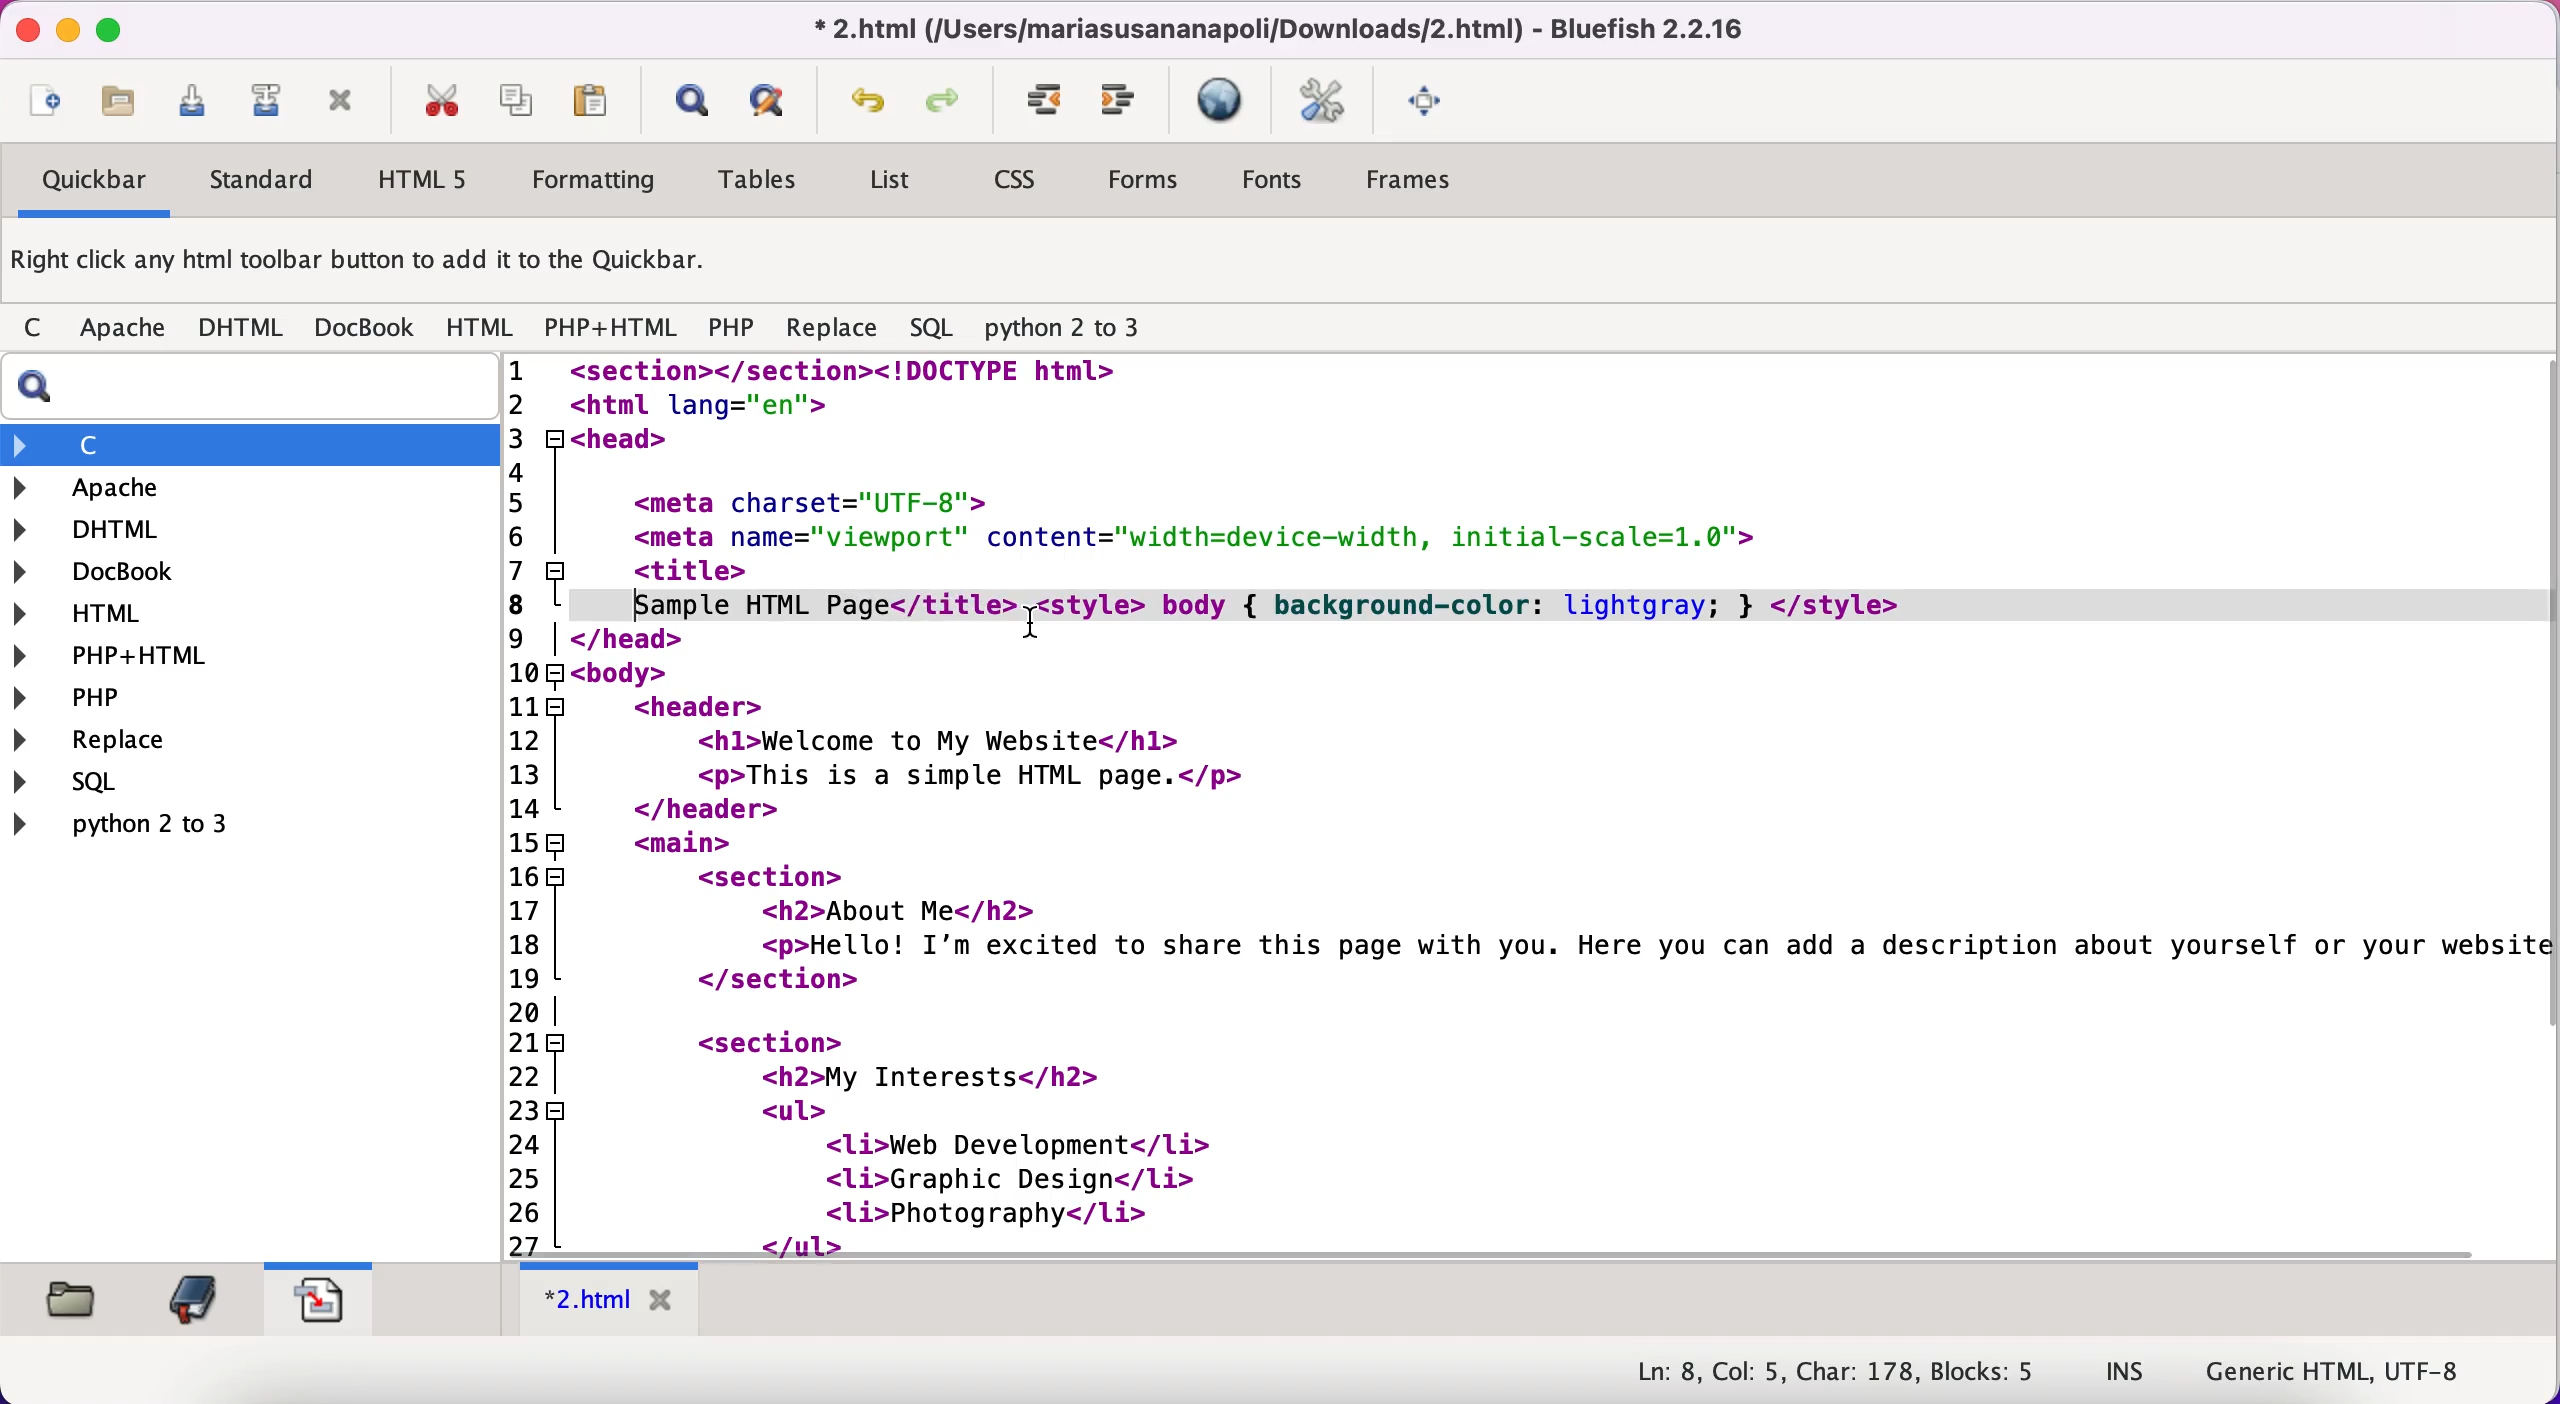 The height and width of the screenshot is (1404, 2560). What do you see at coordinates (1147, 185) in the screenshot?
I see `forms` at bounding box center [1147, 185].